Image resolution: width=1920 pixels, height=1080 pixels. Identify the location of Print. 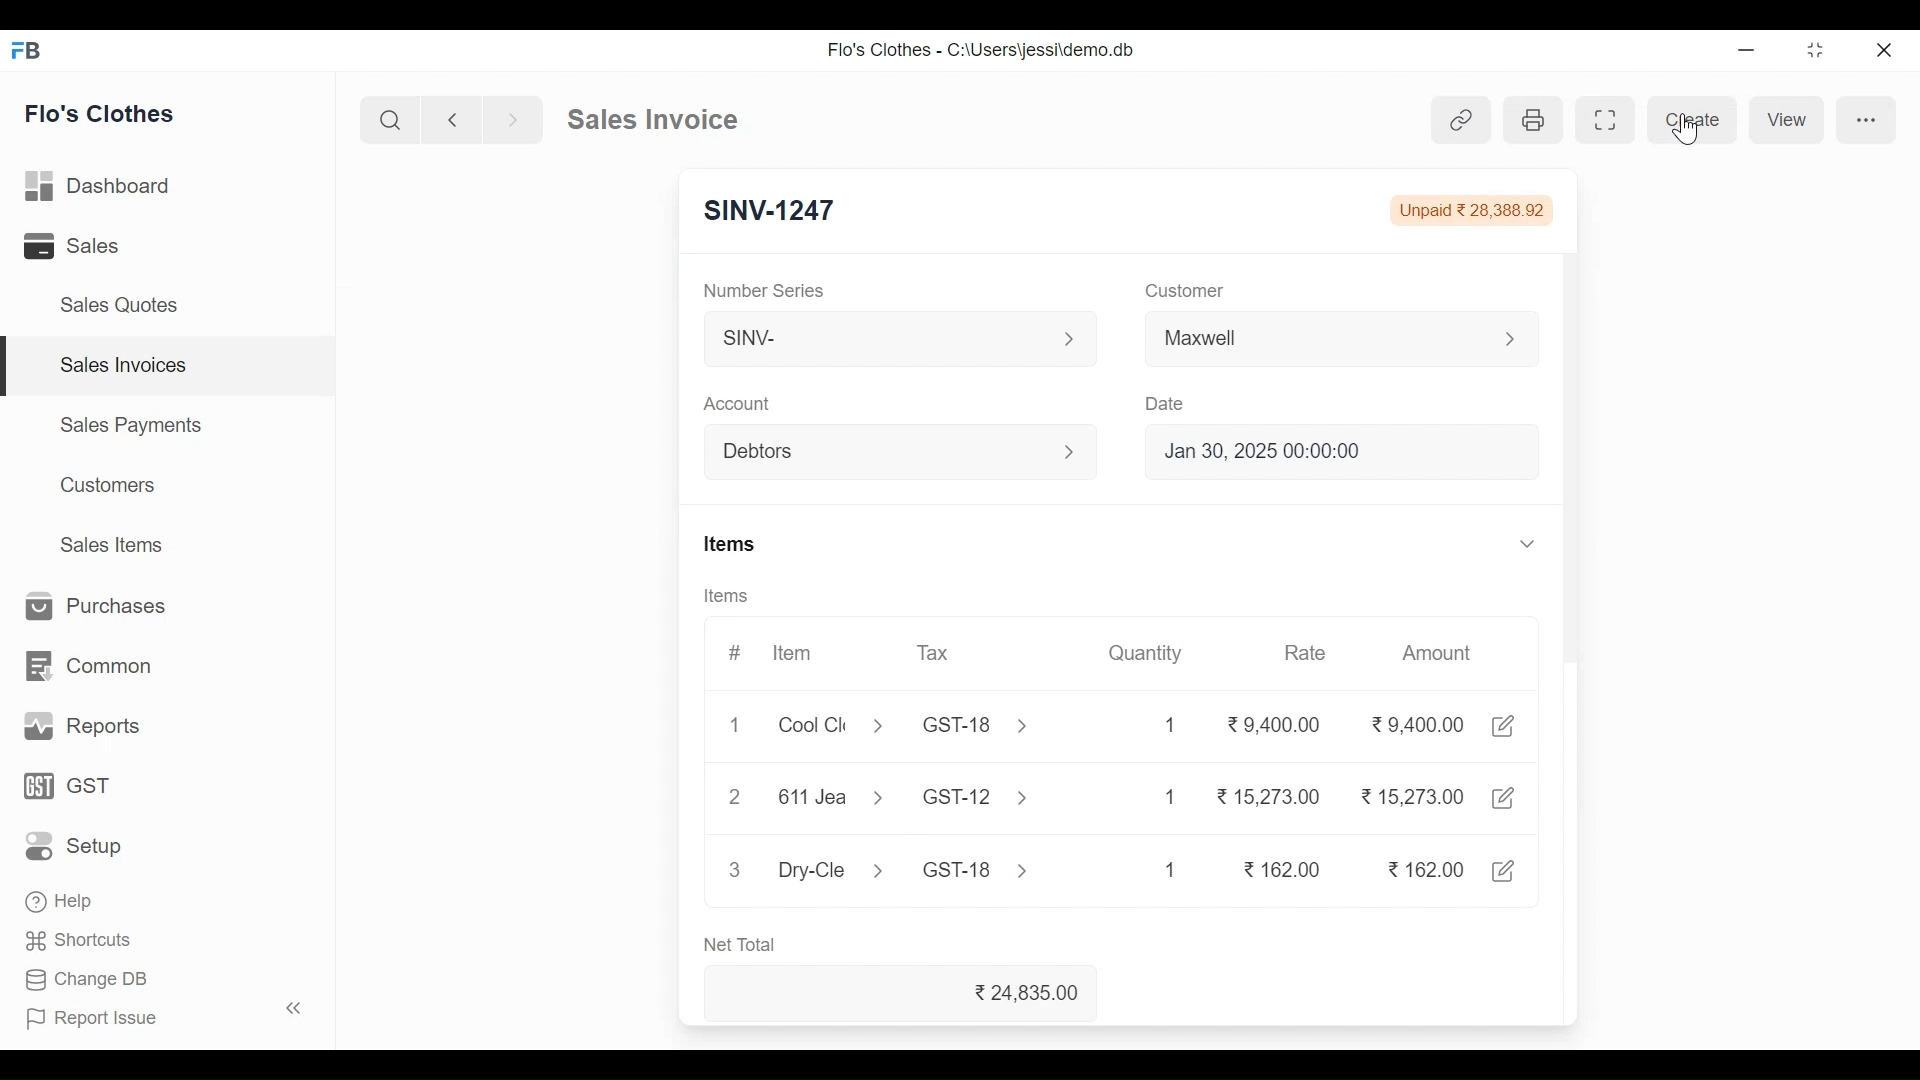
(1531, 119).